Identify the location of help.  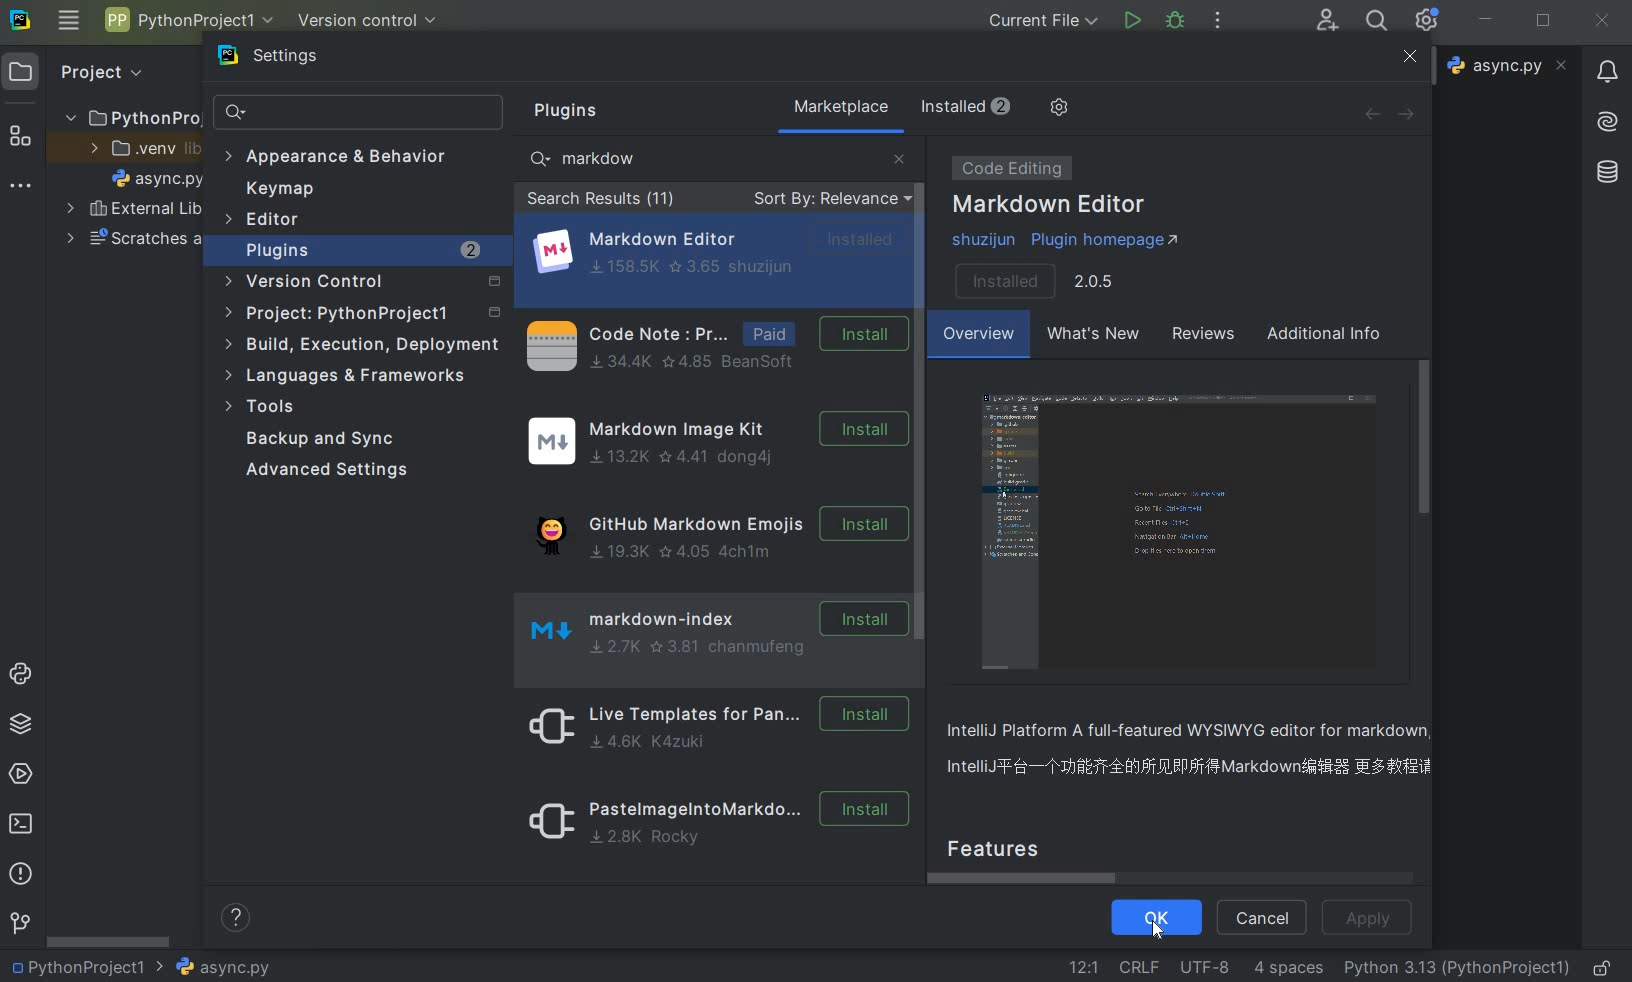
(238, 920).